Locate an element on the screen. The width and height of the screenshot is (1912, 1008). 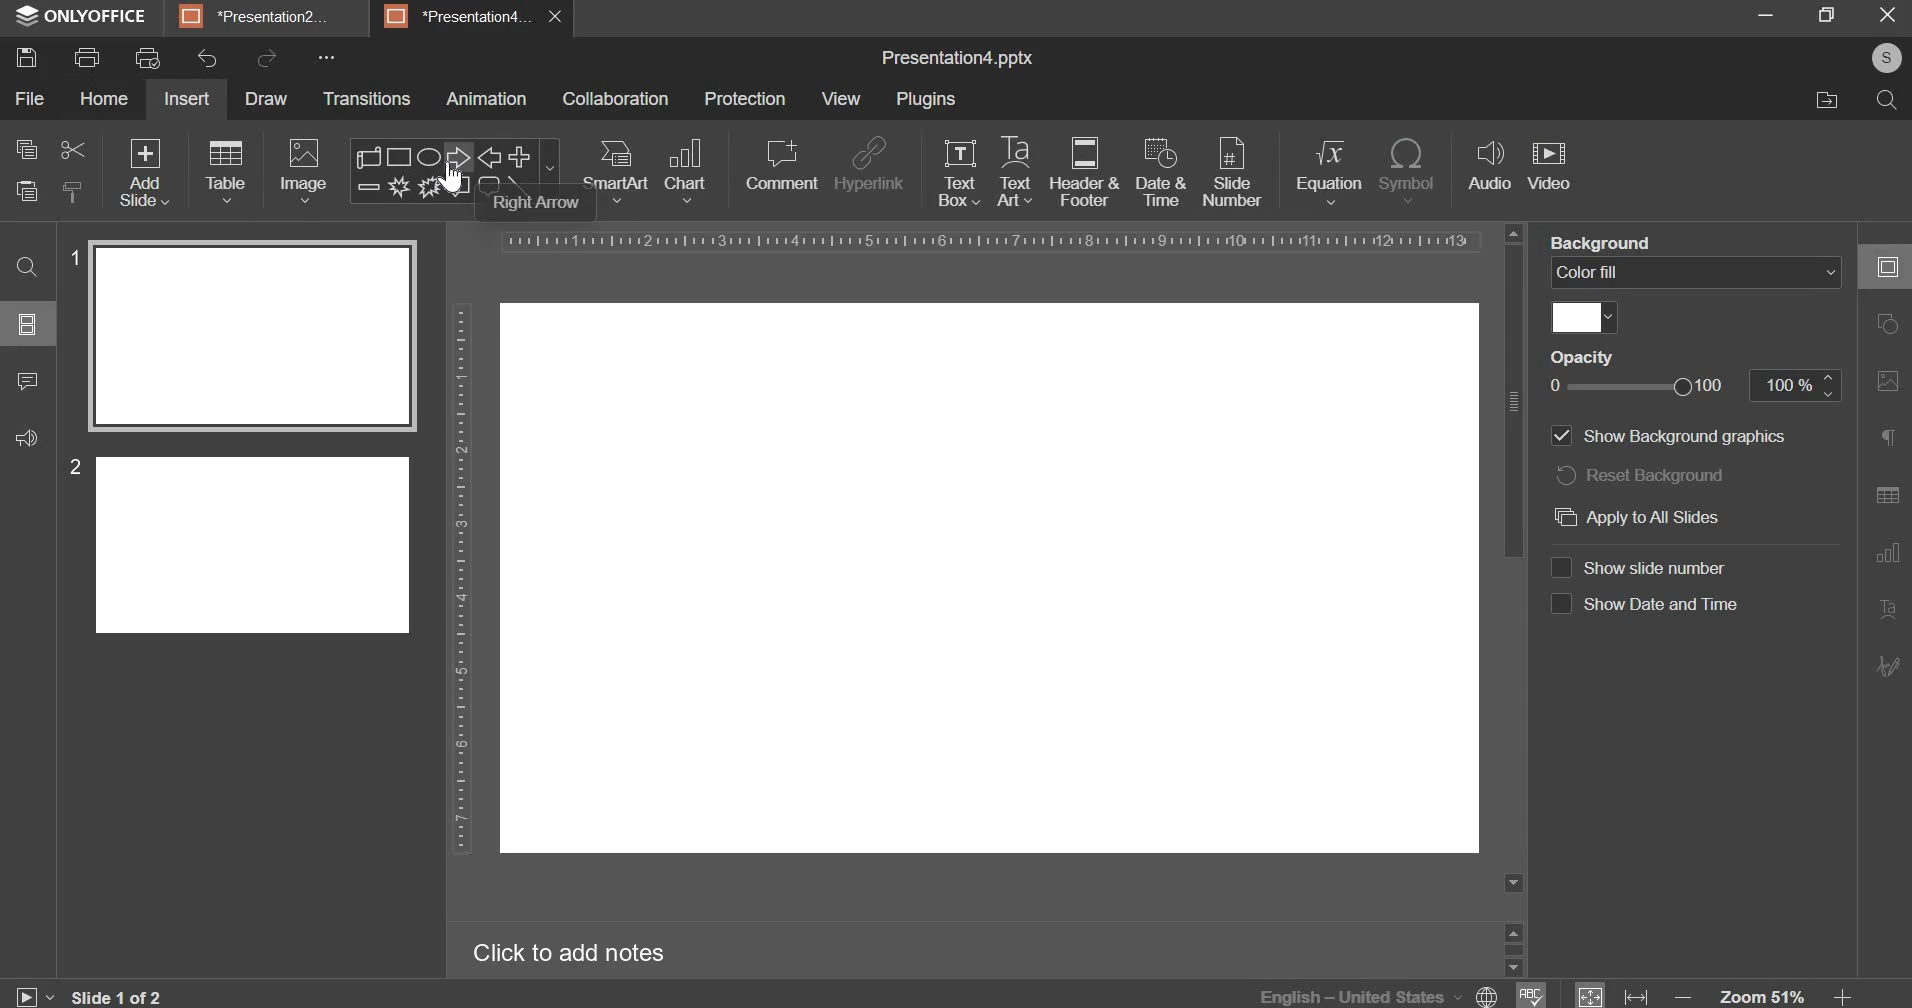
shapes is located at coordinates (454, 169).